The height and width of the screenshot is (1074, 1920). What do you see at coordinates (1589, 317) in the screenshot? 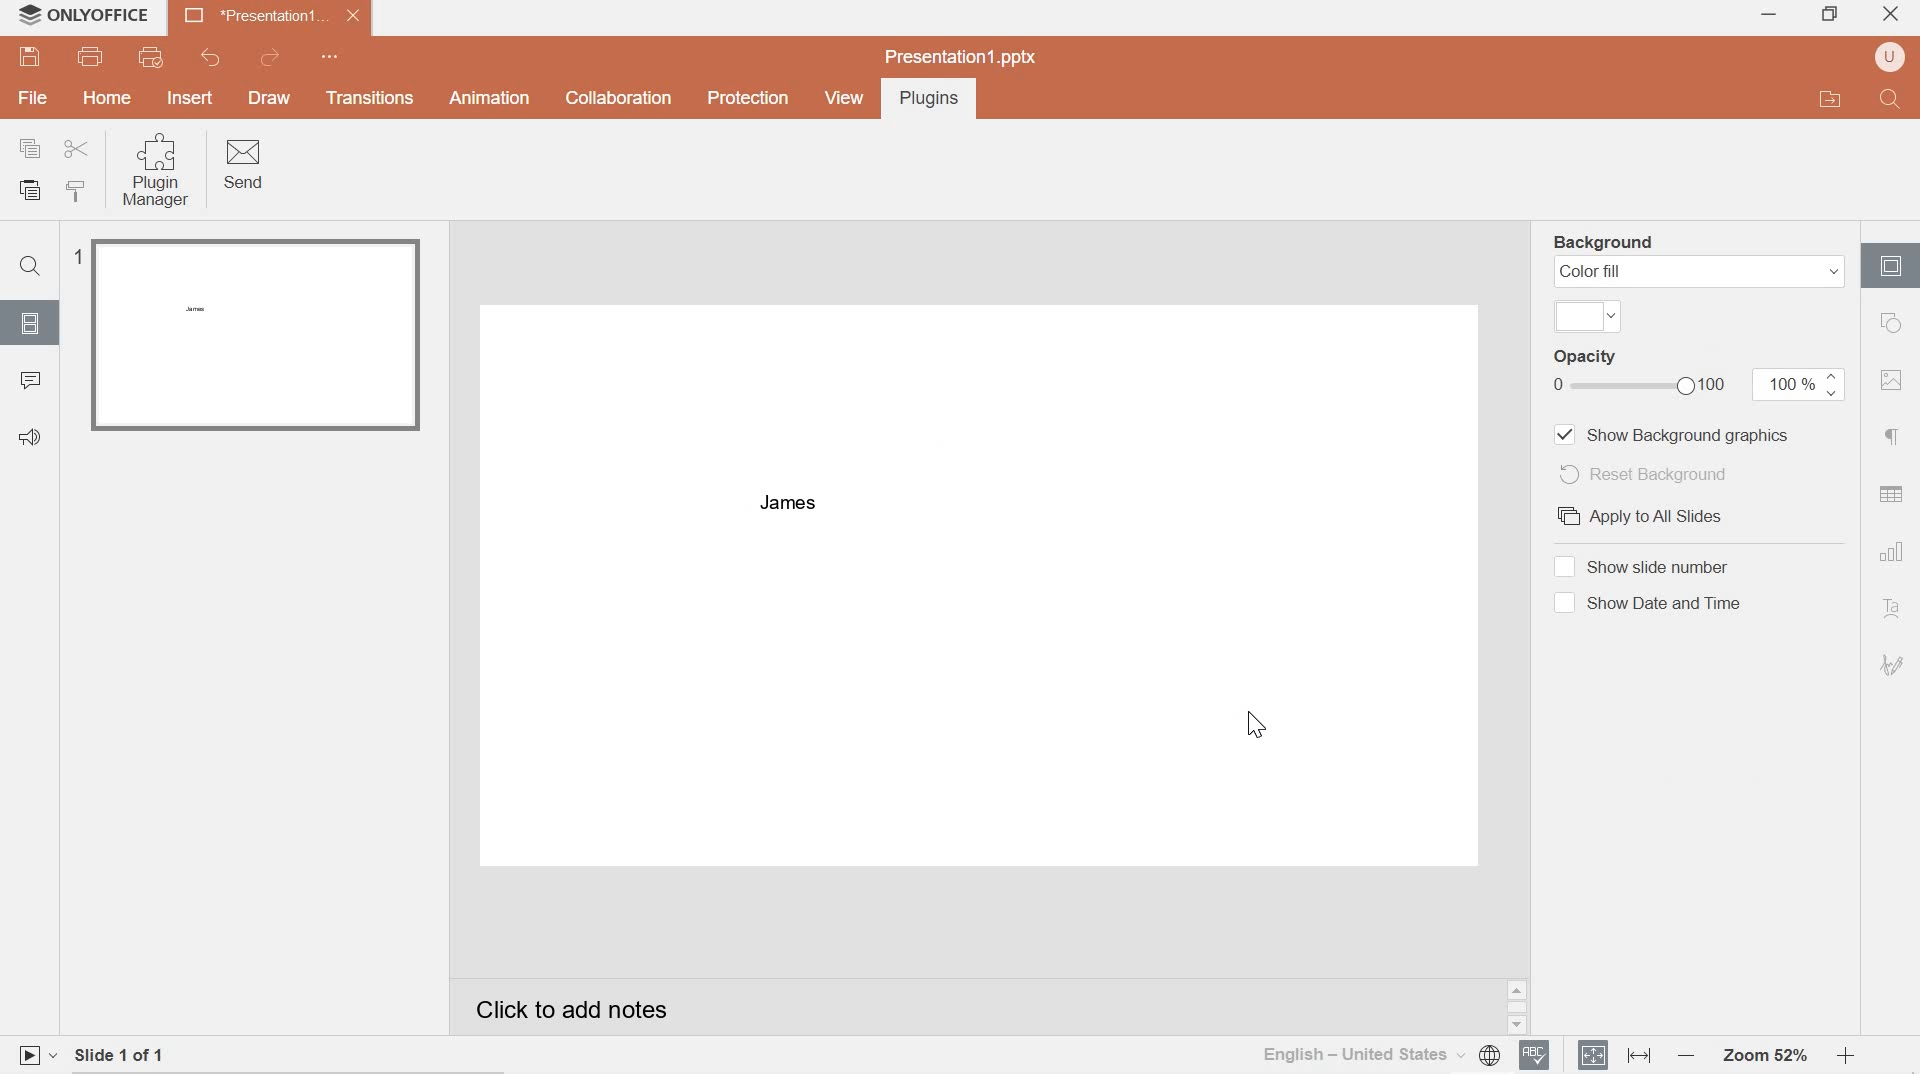
I see `input field` at bounding box center [1589, 317].